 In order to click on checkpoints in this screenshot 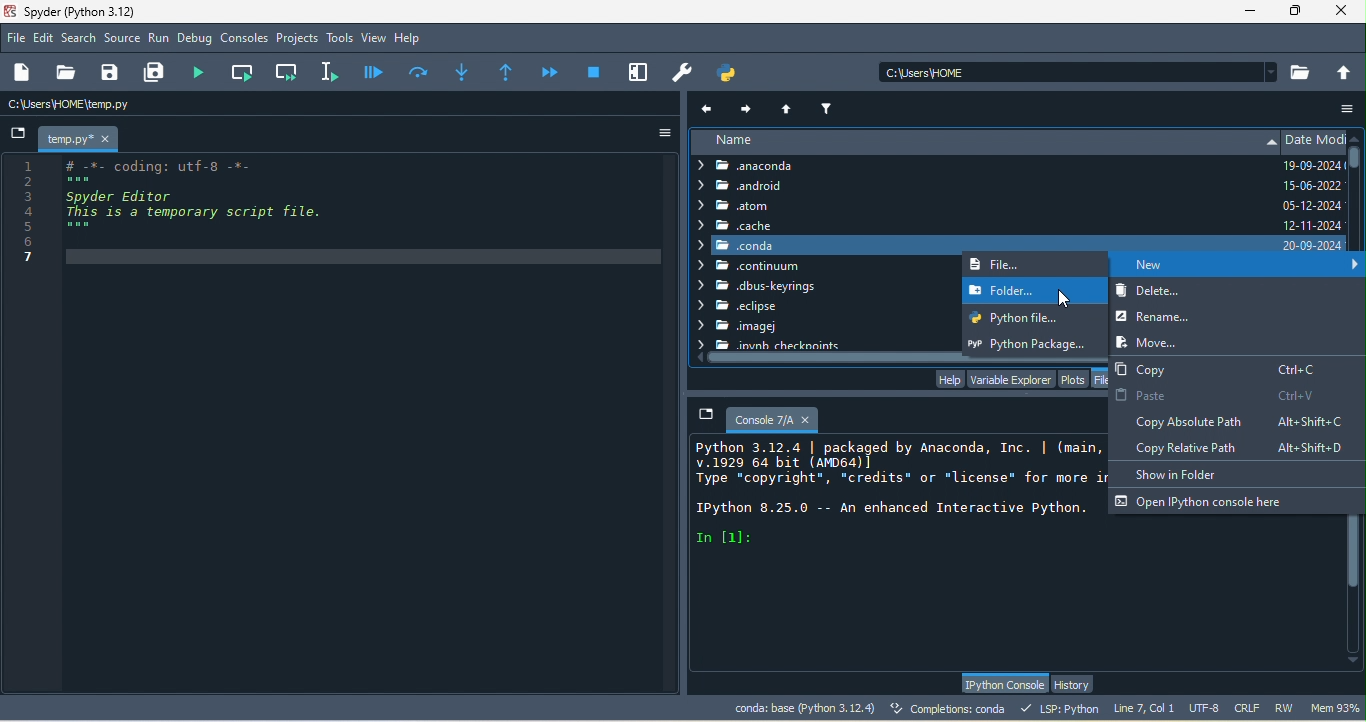, I will do `click(769, 344)`.